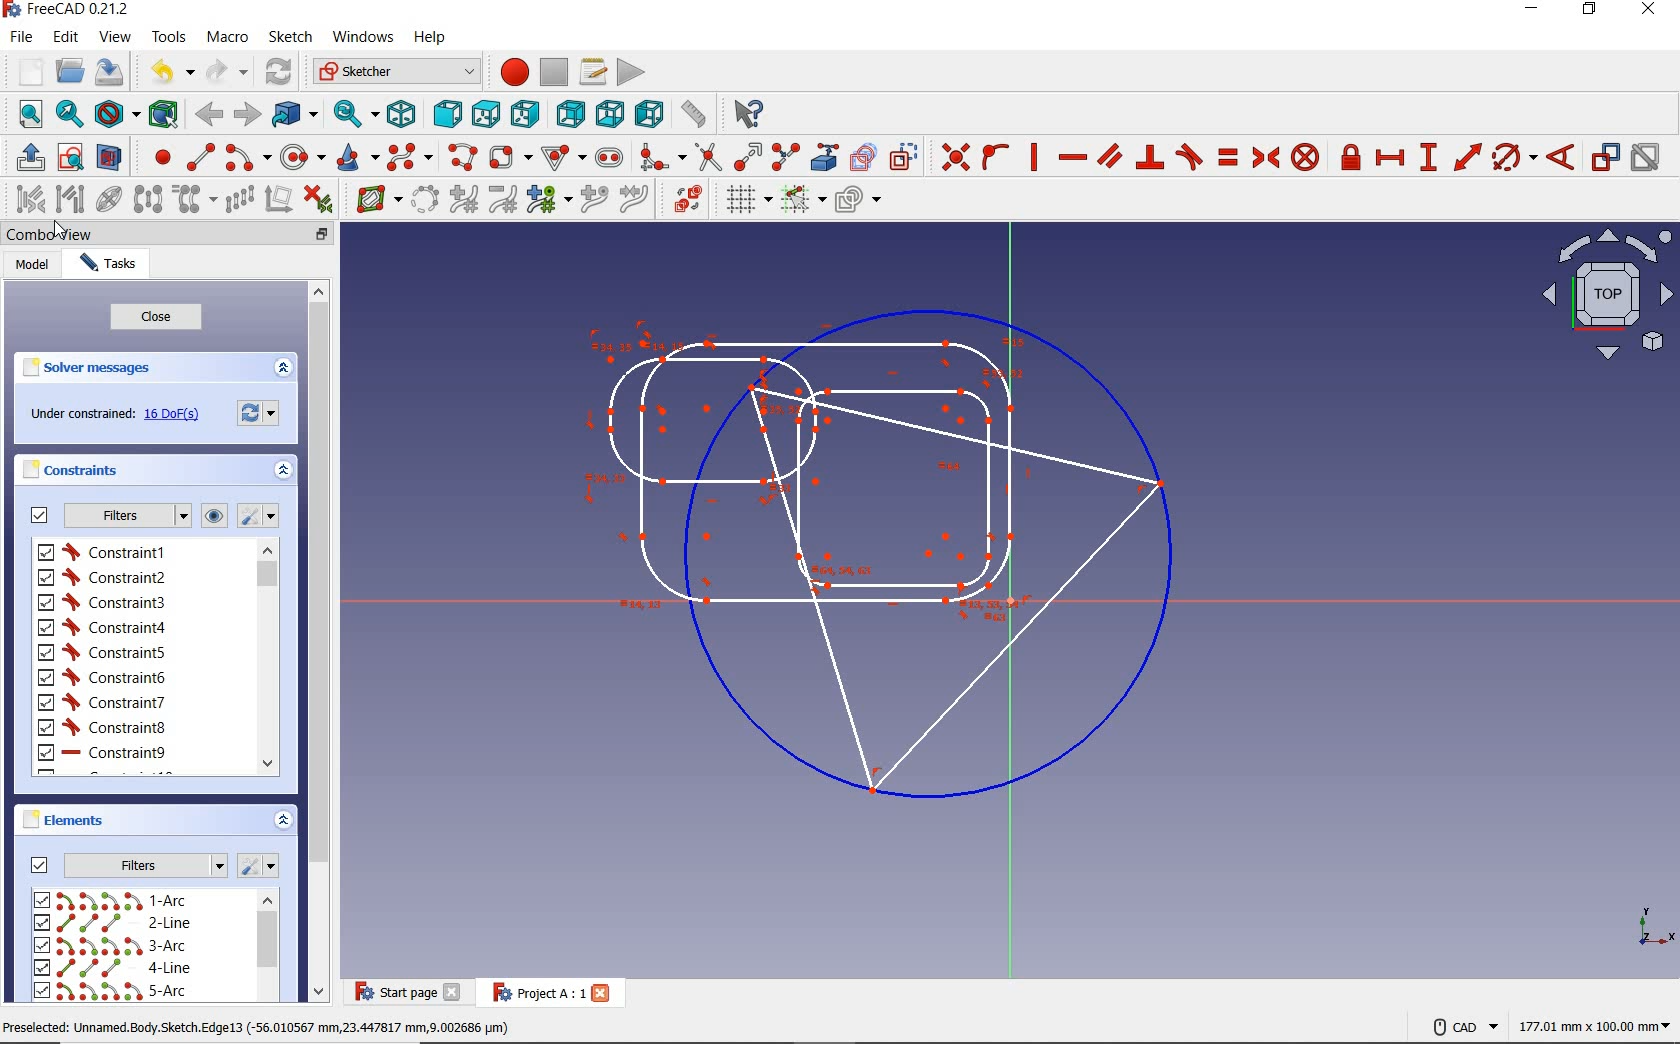  I want to click on bottom, so click(609, 114).